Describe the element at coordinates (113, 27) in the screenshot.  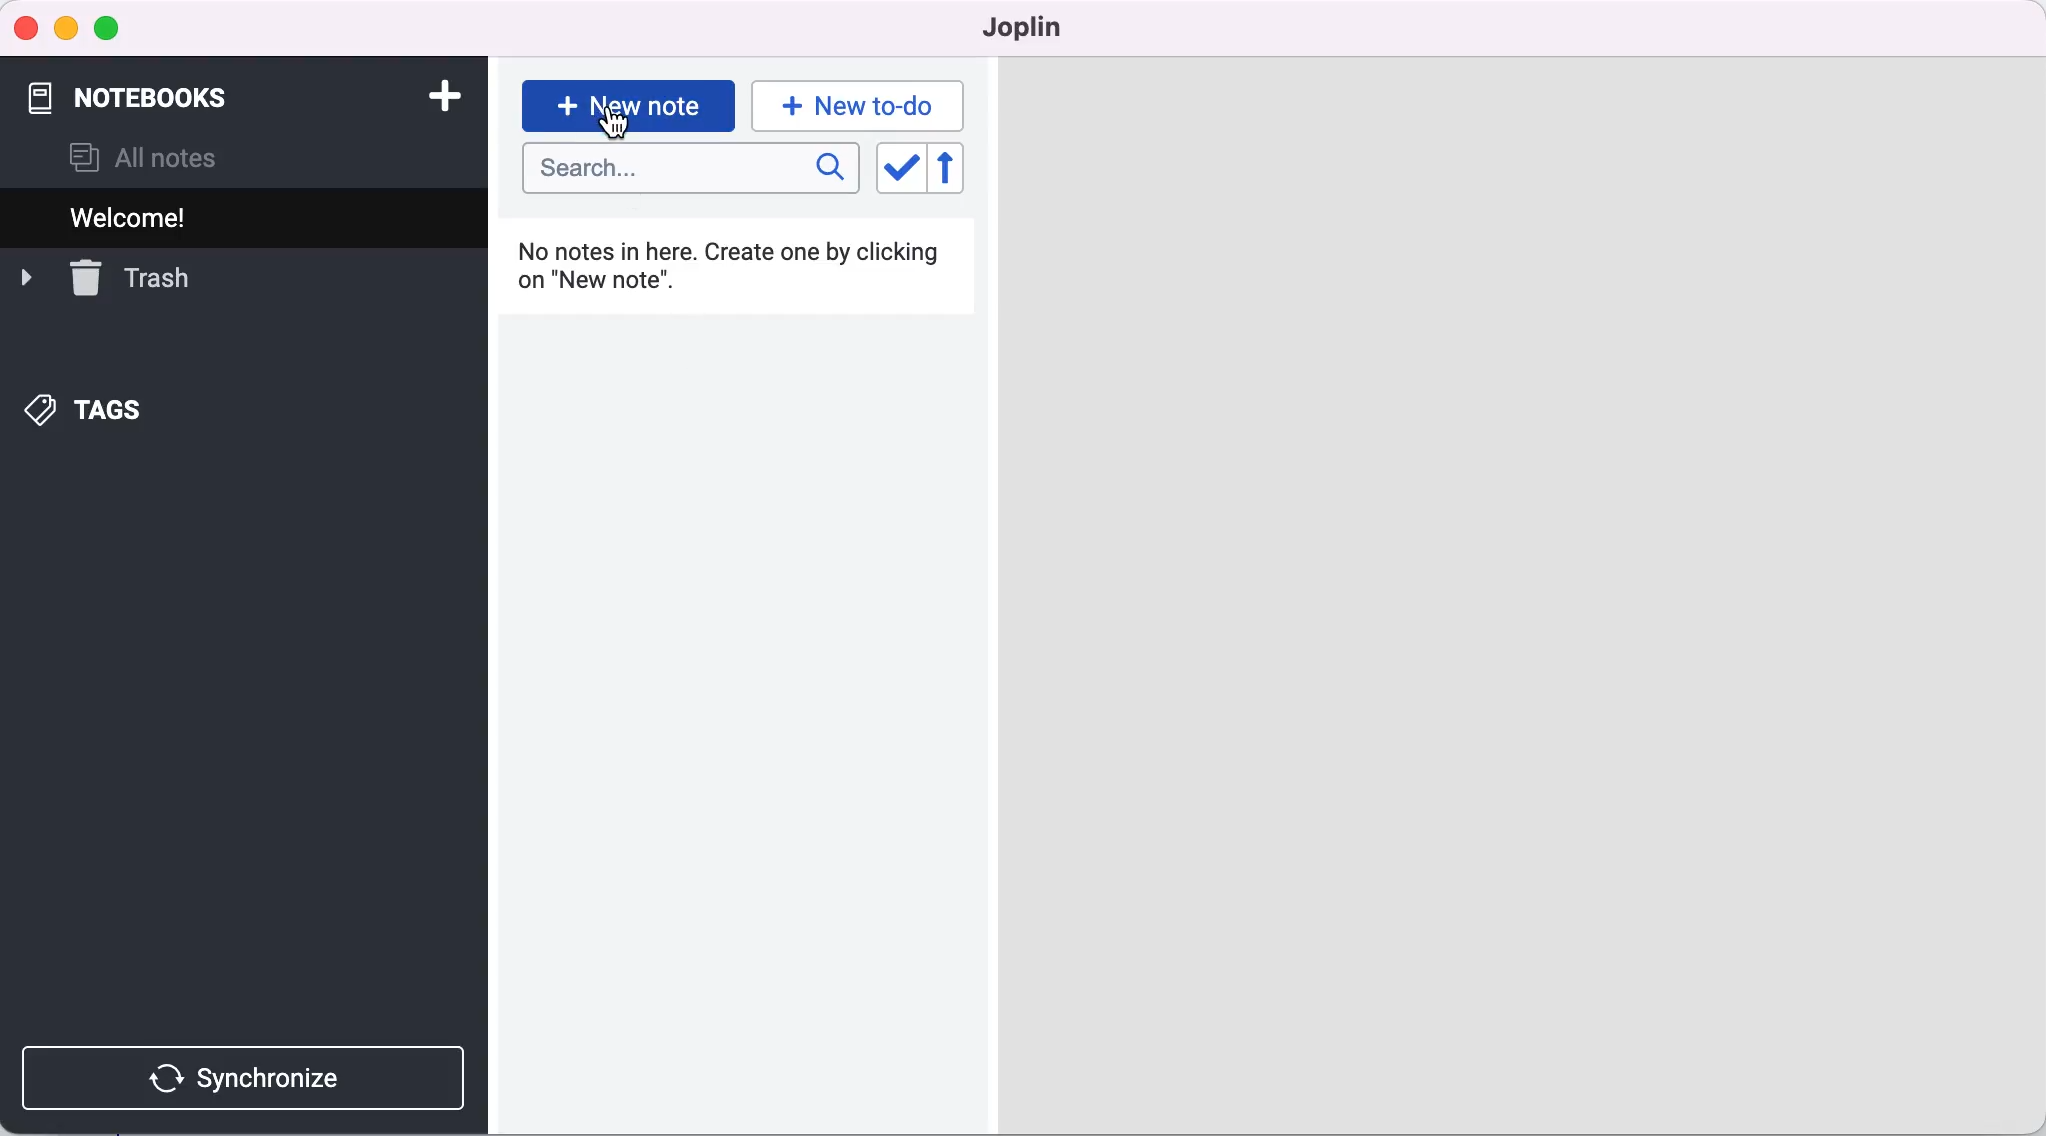
I see `maximize` at that location.